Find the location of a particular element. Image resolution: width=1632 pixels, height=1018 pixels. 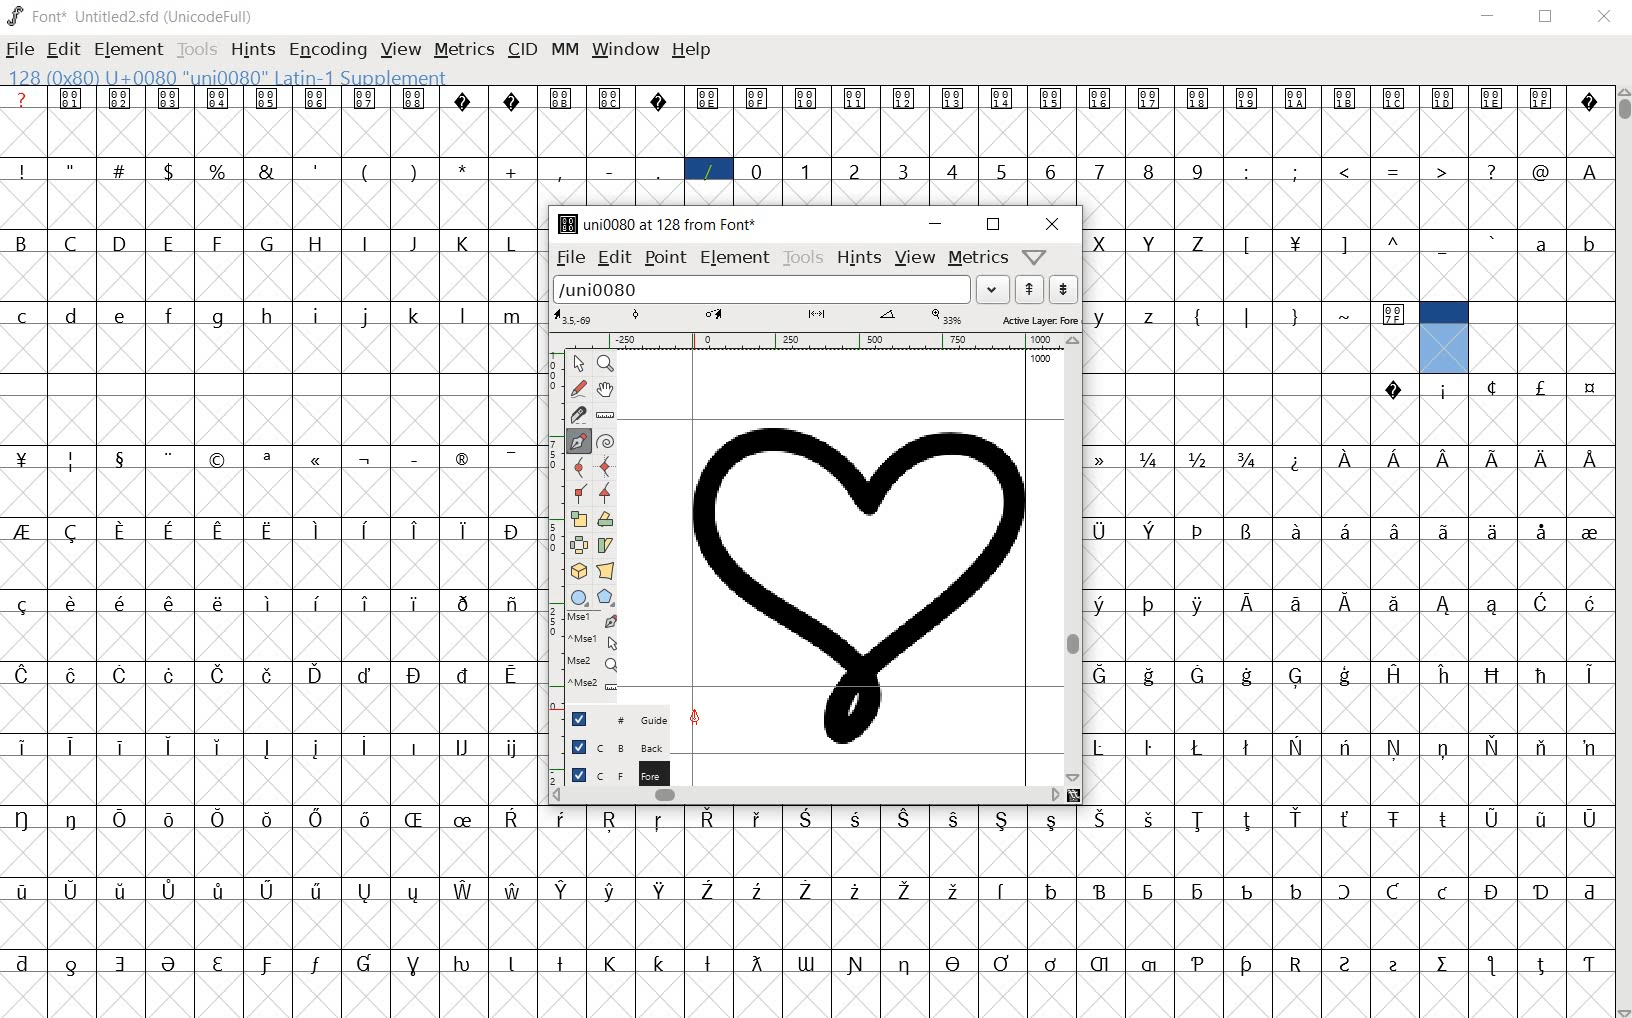

glyph is located at coordinates (1590, 965).